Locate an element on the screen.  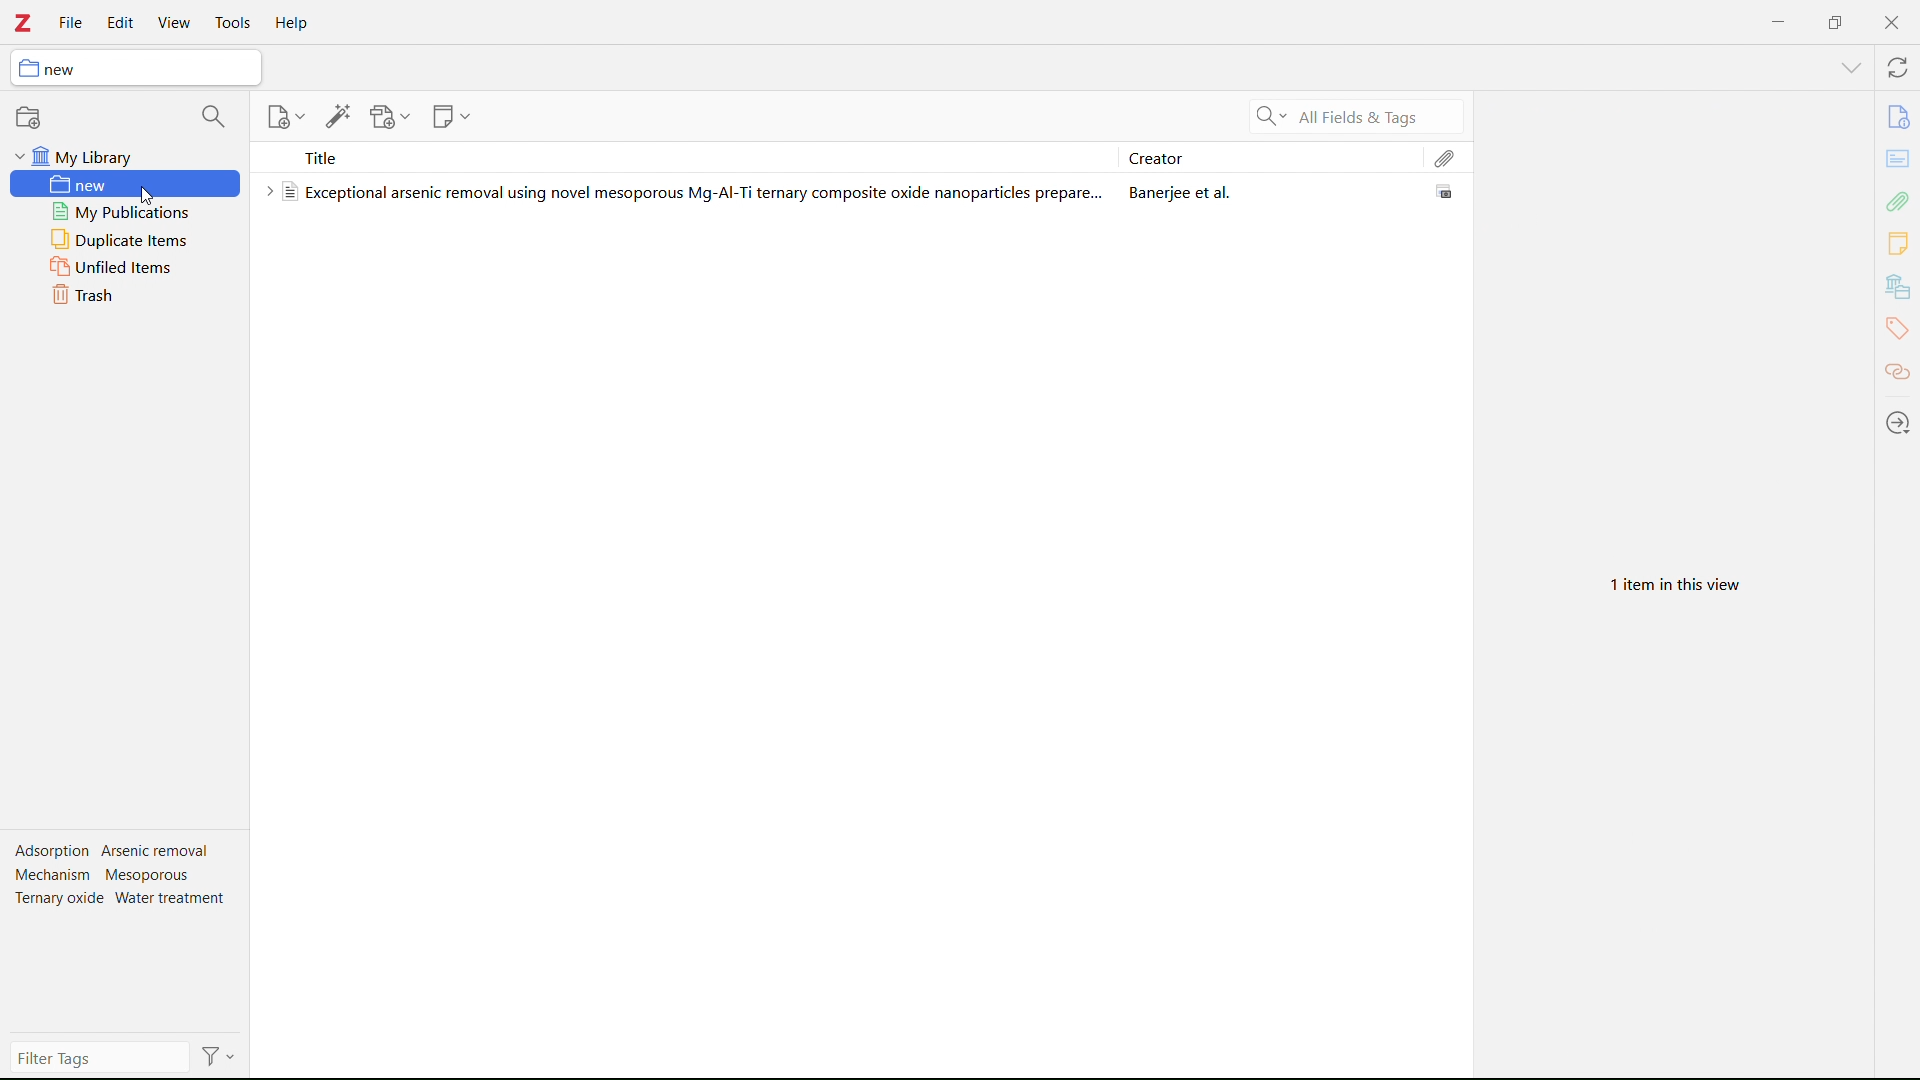
view is located at coordinates (174, 24).